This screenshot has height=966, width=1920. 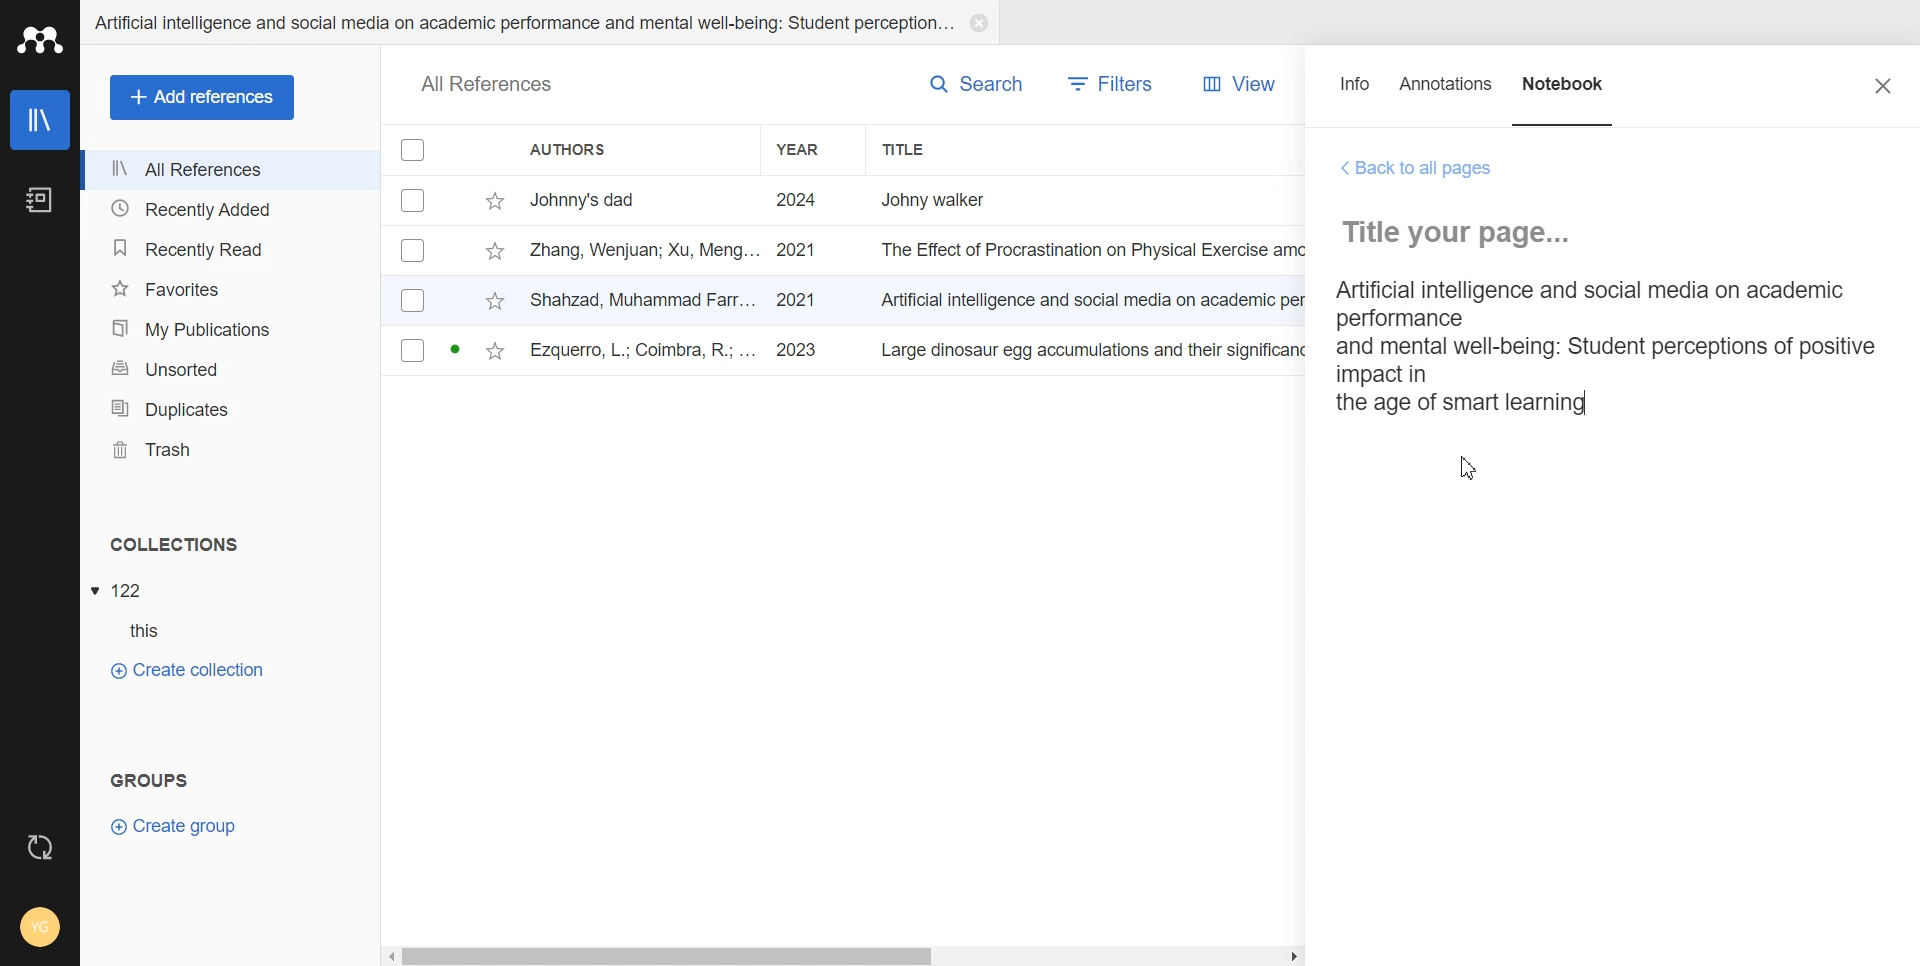 I want to click on this, so click(x=156, y=631).